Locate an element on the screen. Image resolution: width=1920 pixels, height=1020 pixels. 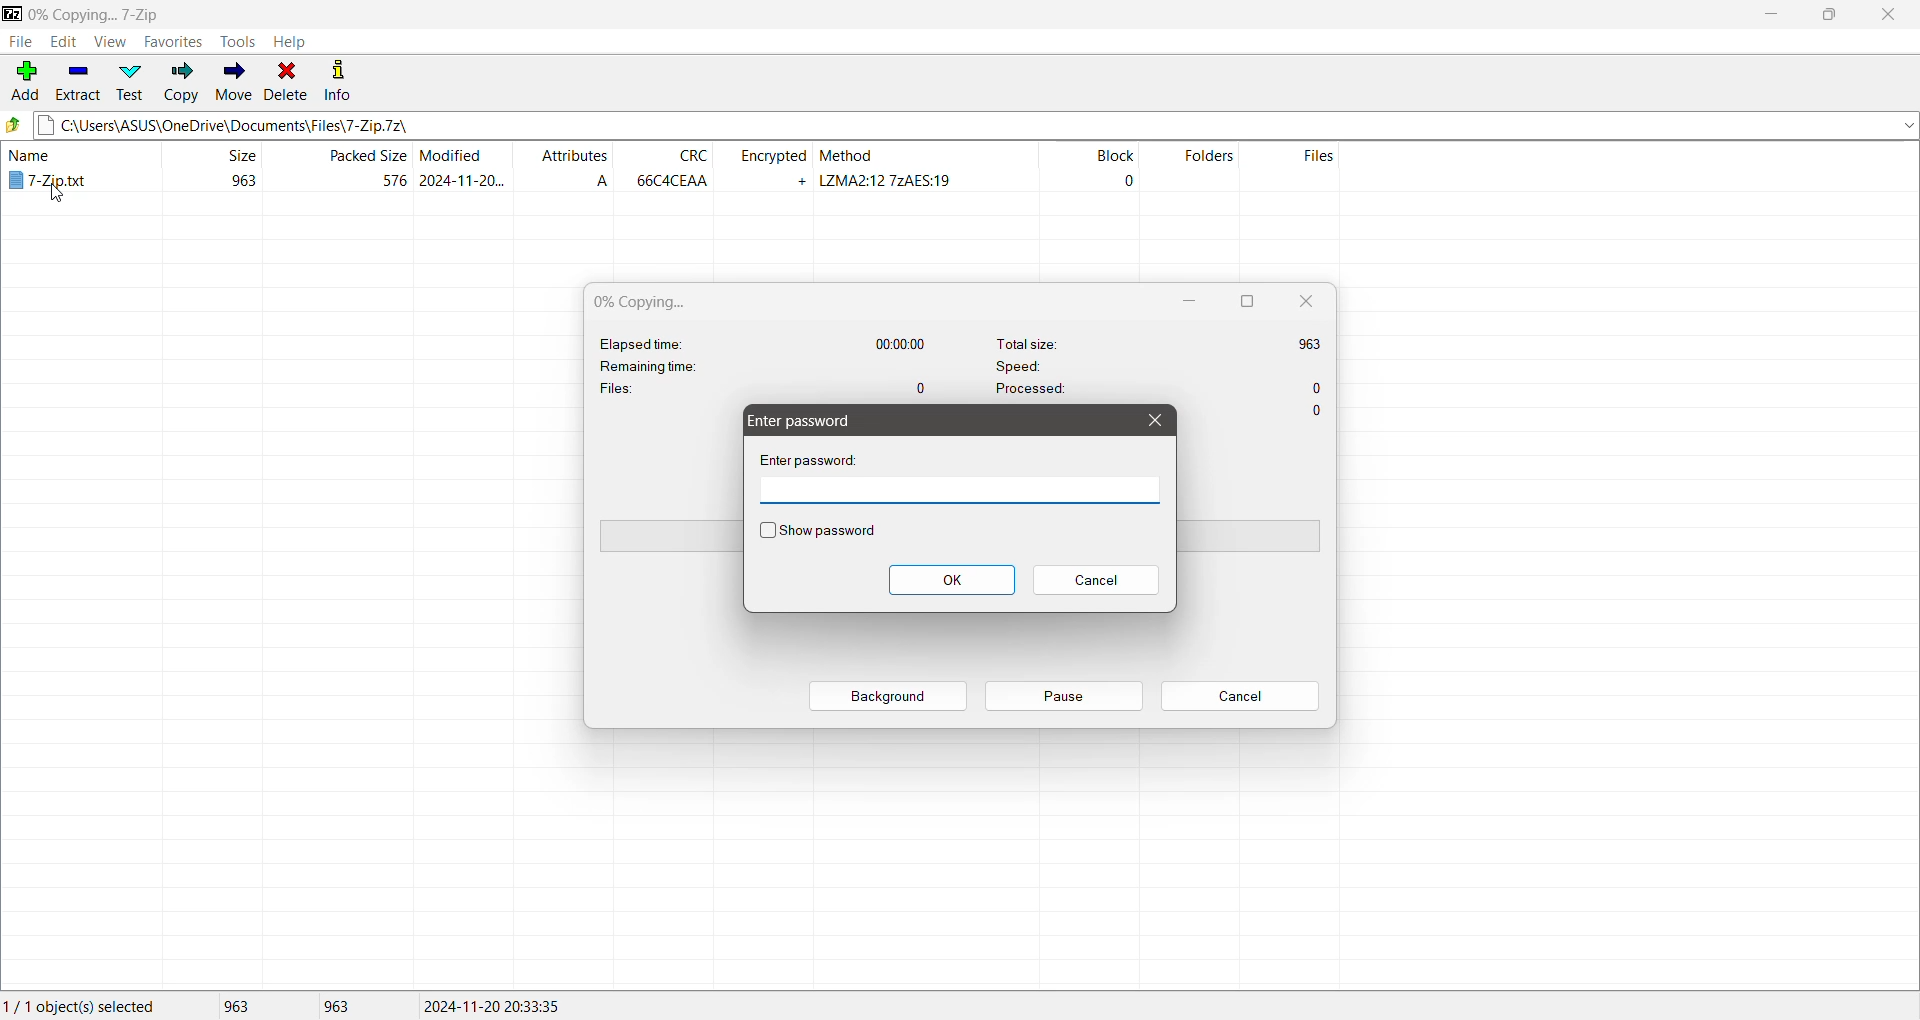
File modified date is located at coordinates (463, 168).